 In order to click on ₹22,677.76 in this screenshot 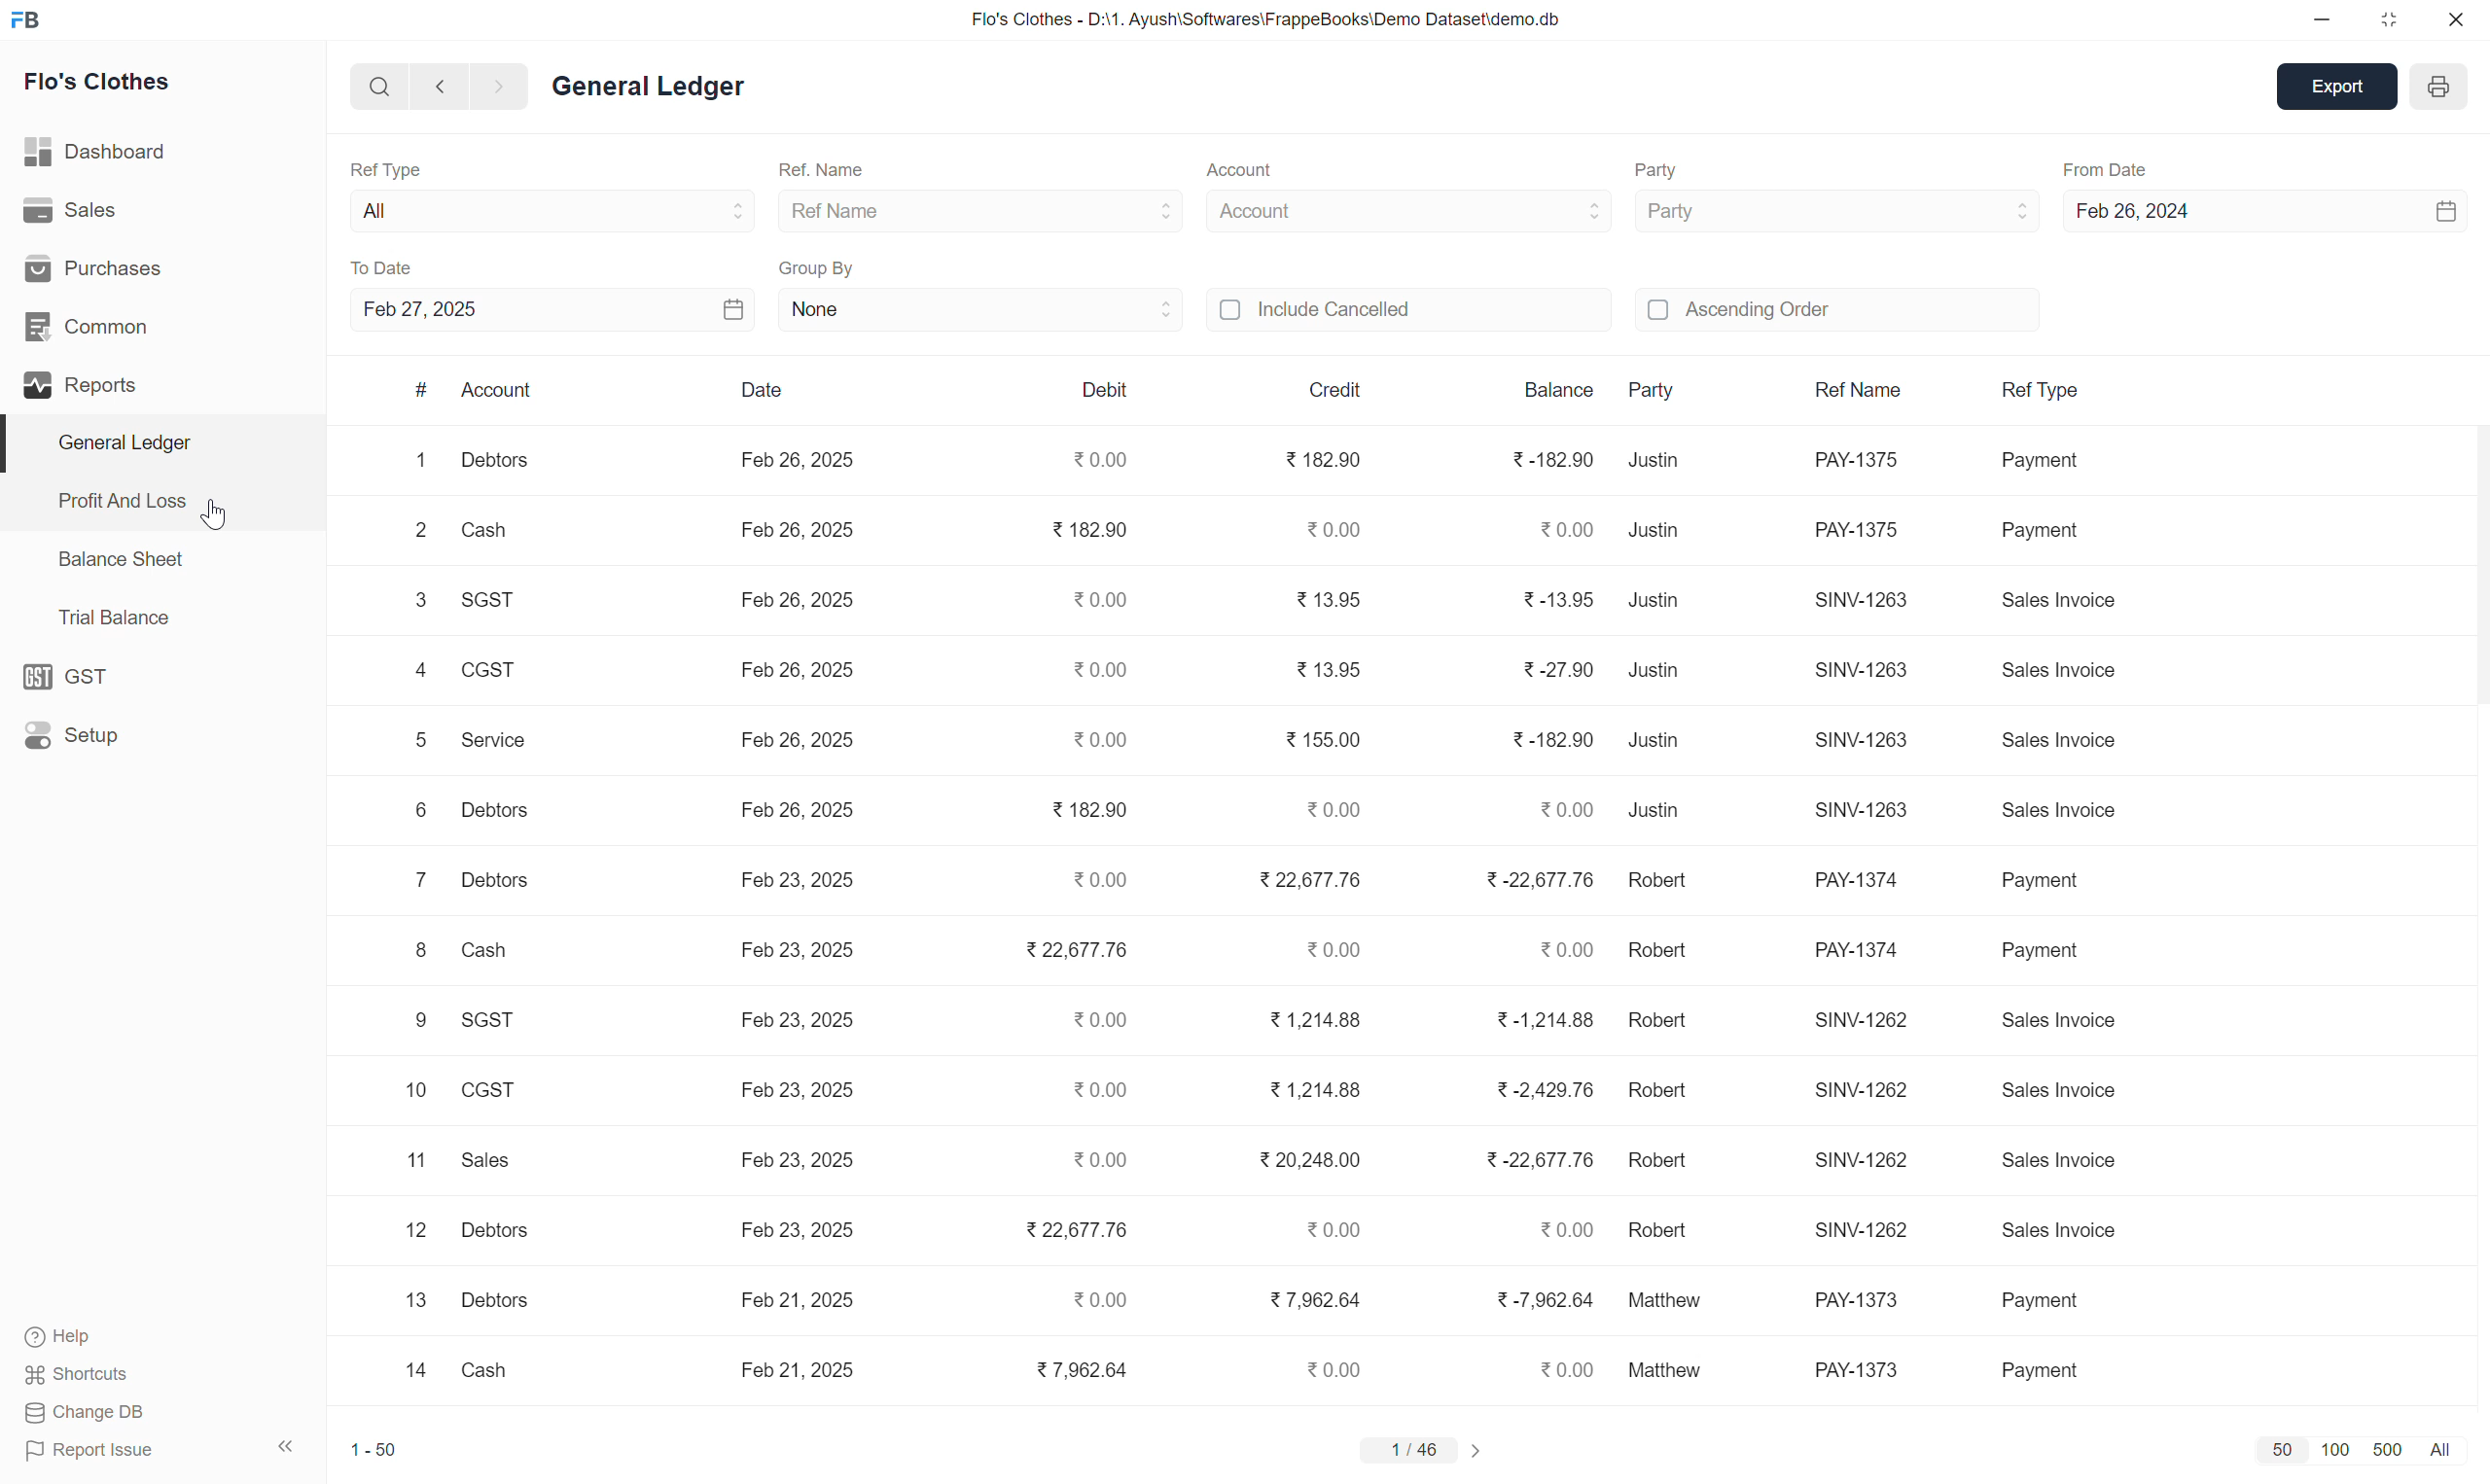, I will do `click(1307, 882)`.